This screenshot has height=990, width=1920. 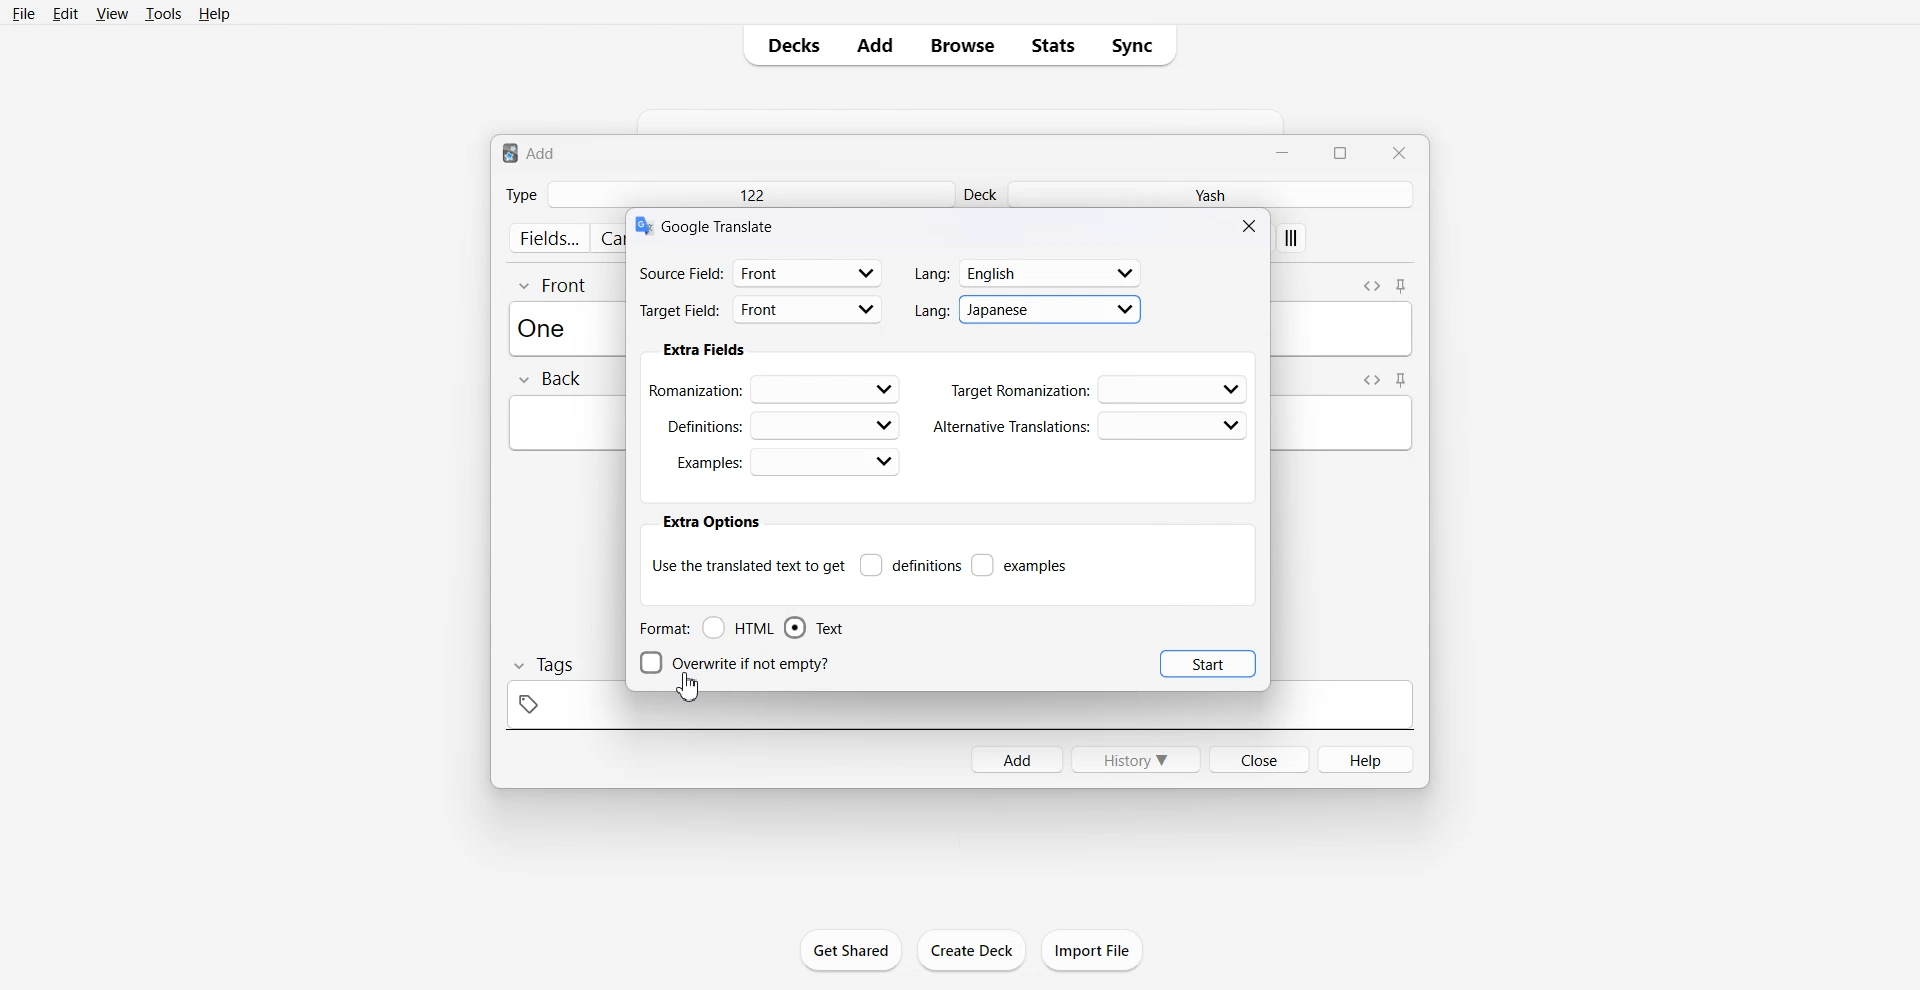 I want to click on Examples, so click(x=787, y=462).